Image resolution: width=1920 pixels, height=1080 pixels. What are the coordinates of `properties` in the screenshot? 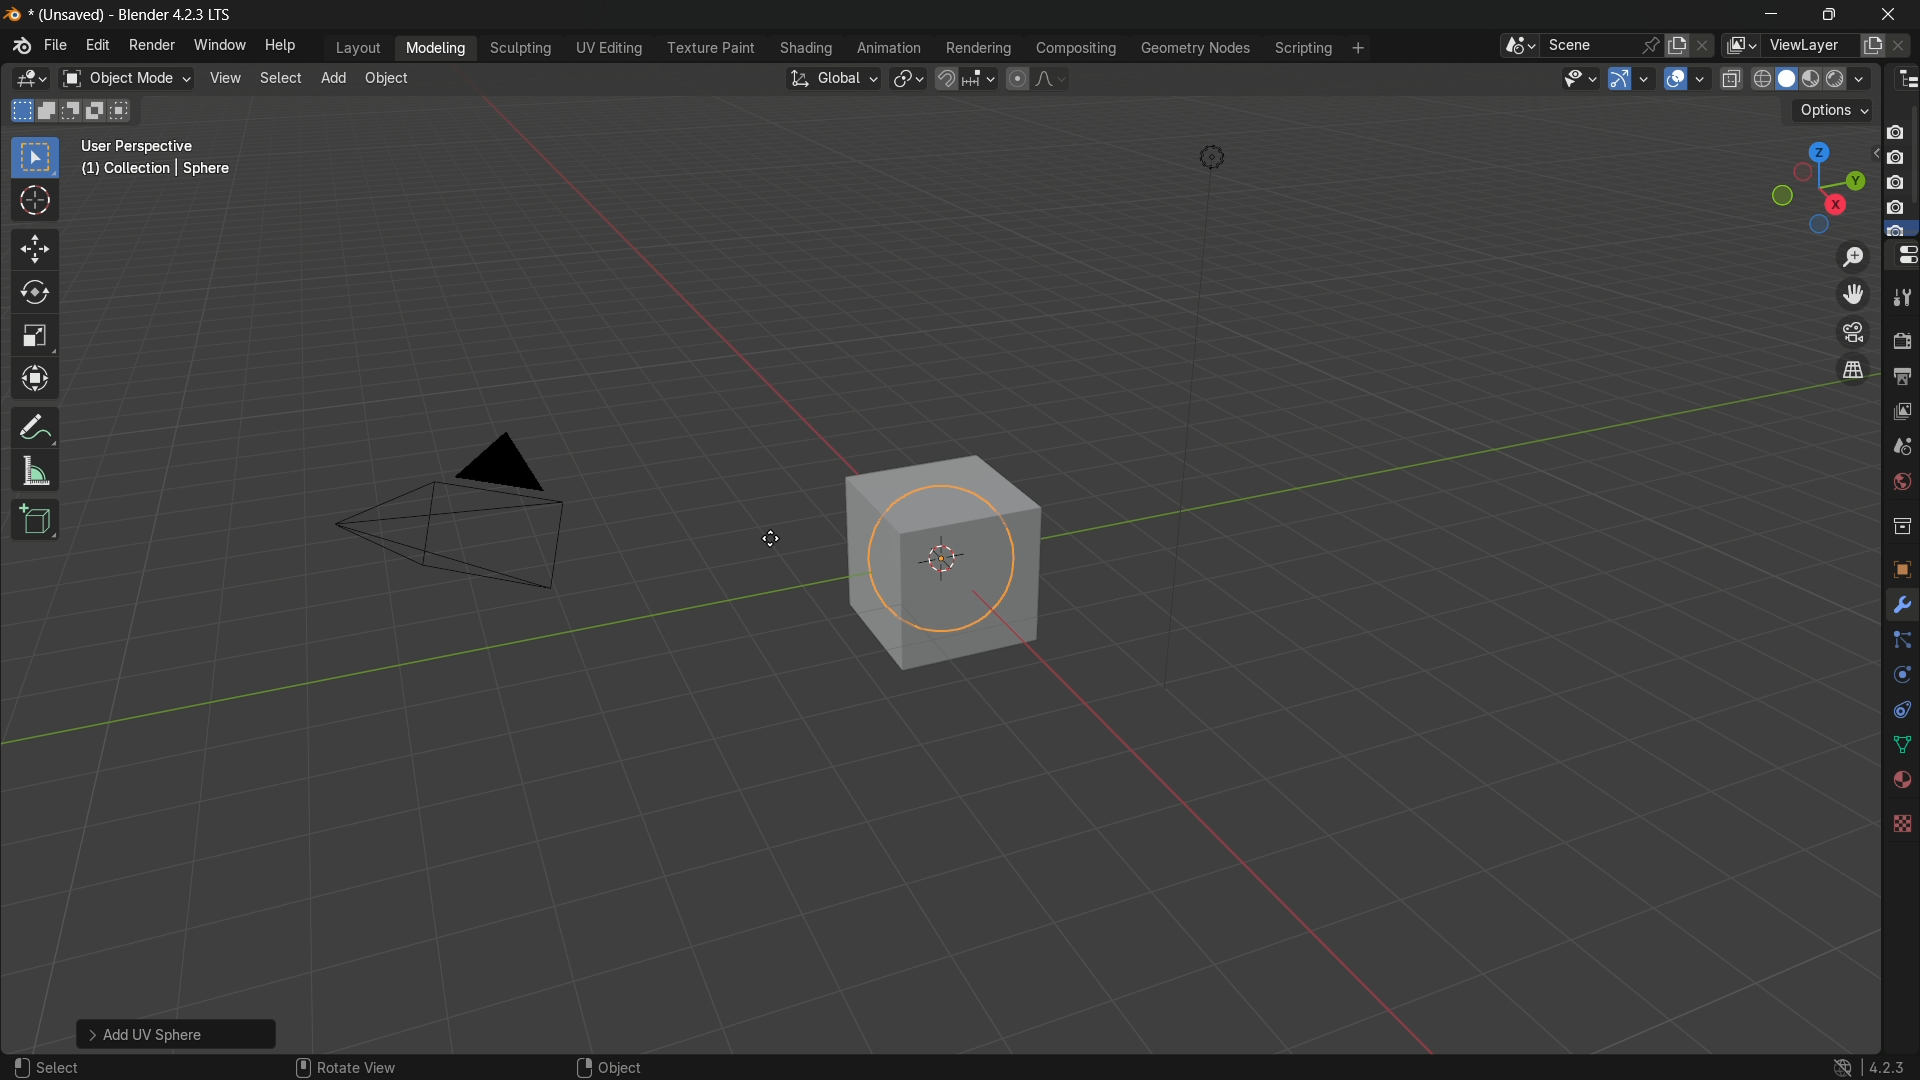 It's located at (1901, 256).